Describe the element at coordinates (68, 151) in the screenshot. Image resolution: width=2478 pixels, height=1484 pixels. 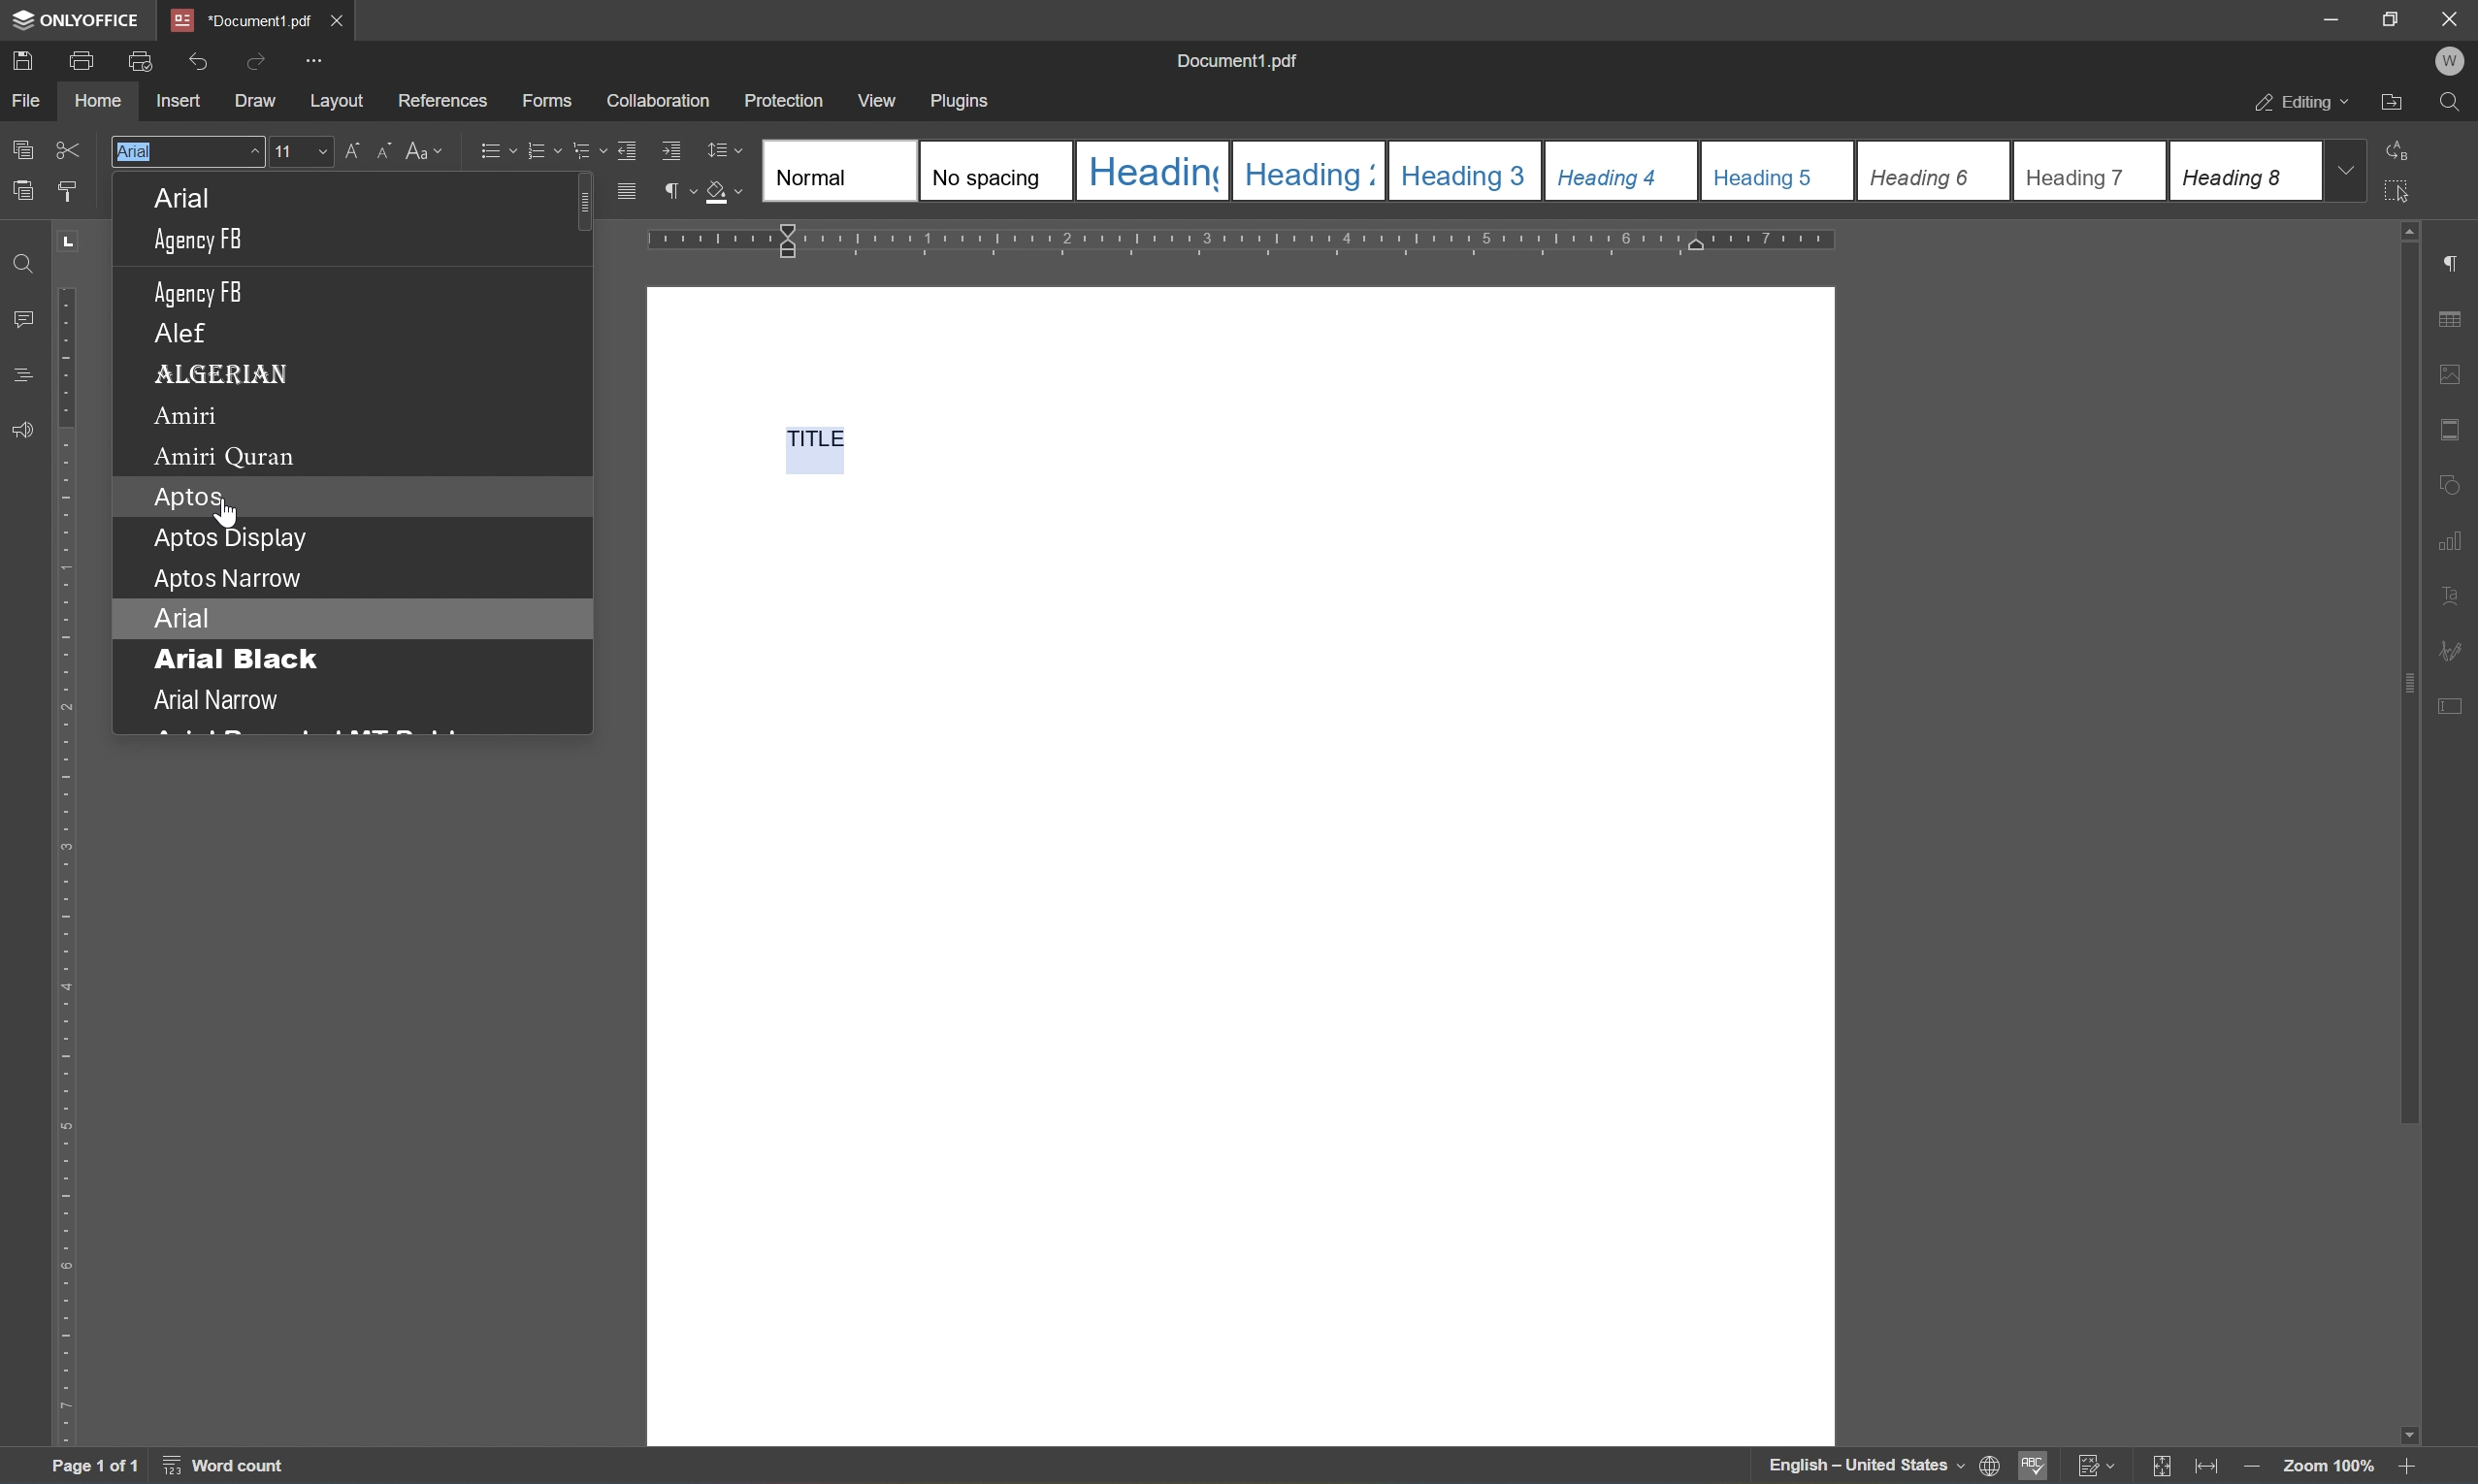
I see `cut` at that location.